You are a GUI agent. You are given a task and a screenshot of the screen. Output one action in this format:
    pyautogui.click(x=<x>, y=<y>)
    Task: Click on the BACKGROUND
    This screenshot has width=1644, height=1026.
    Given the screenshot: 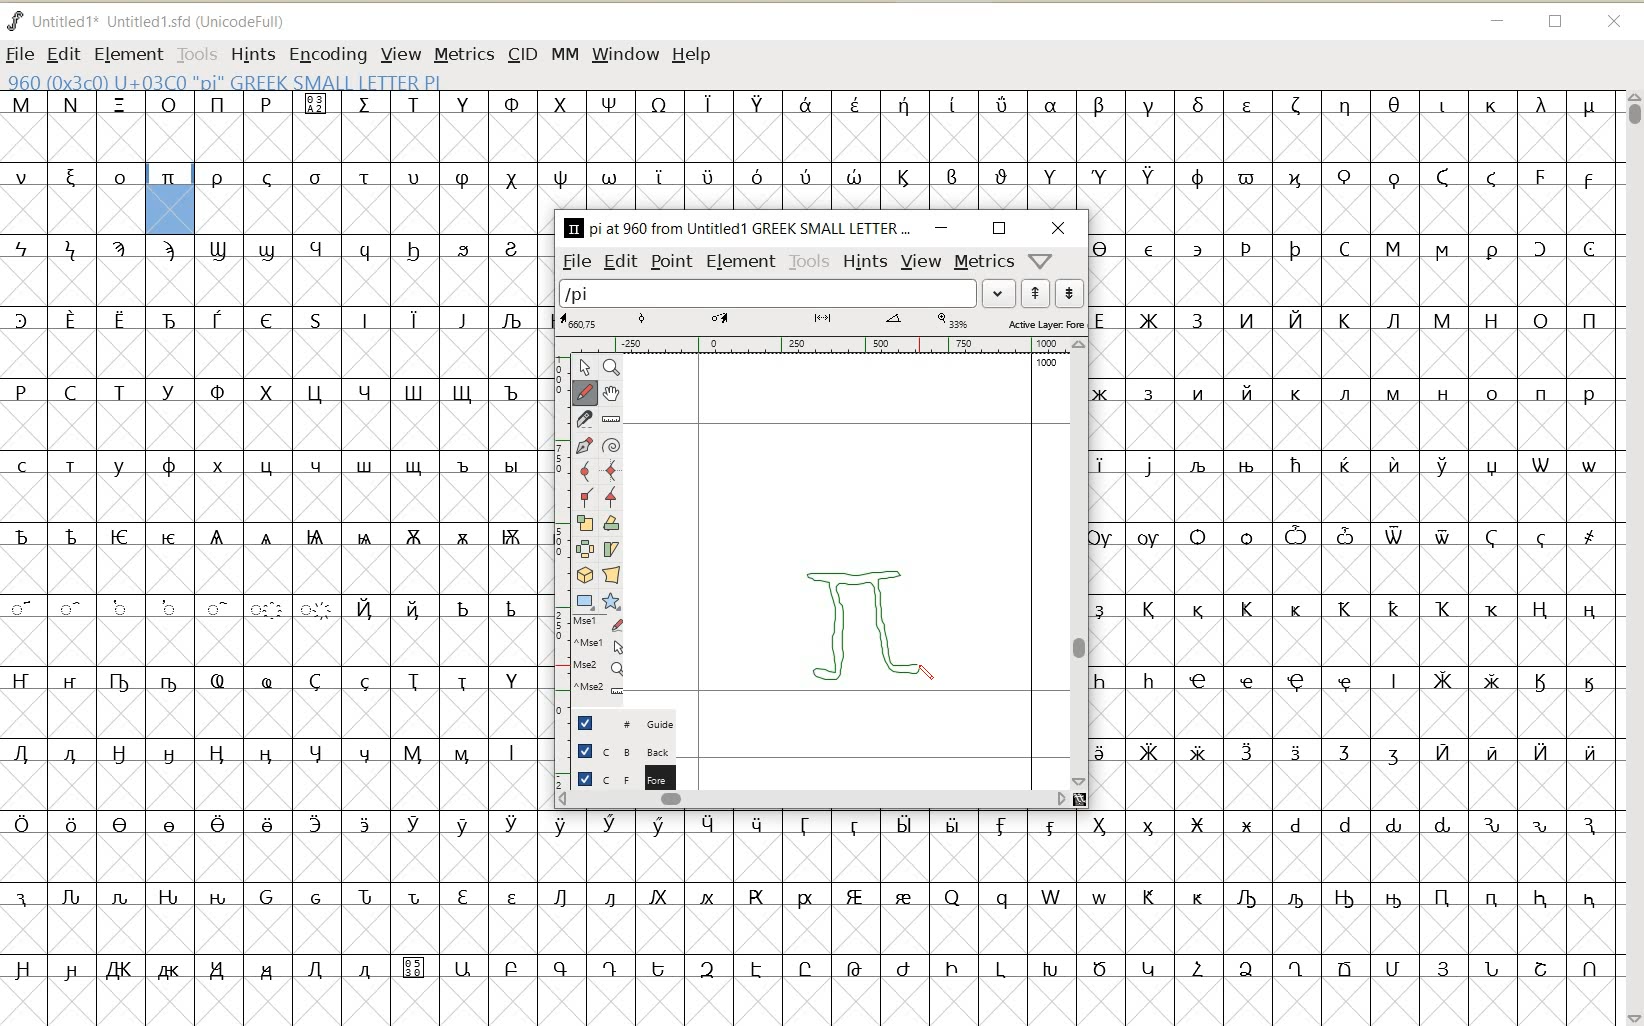 What is the action you would take?
    pyautogui.click(x=614, y=753)
    